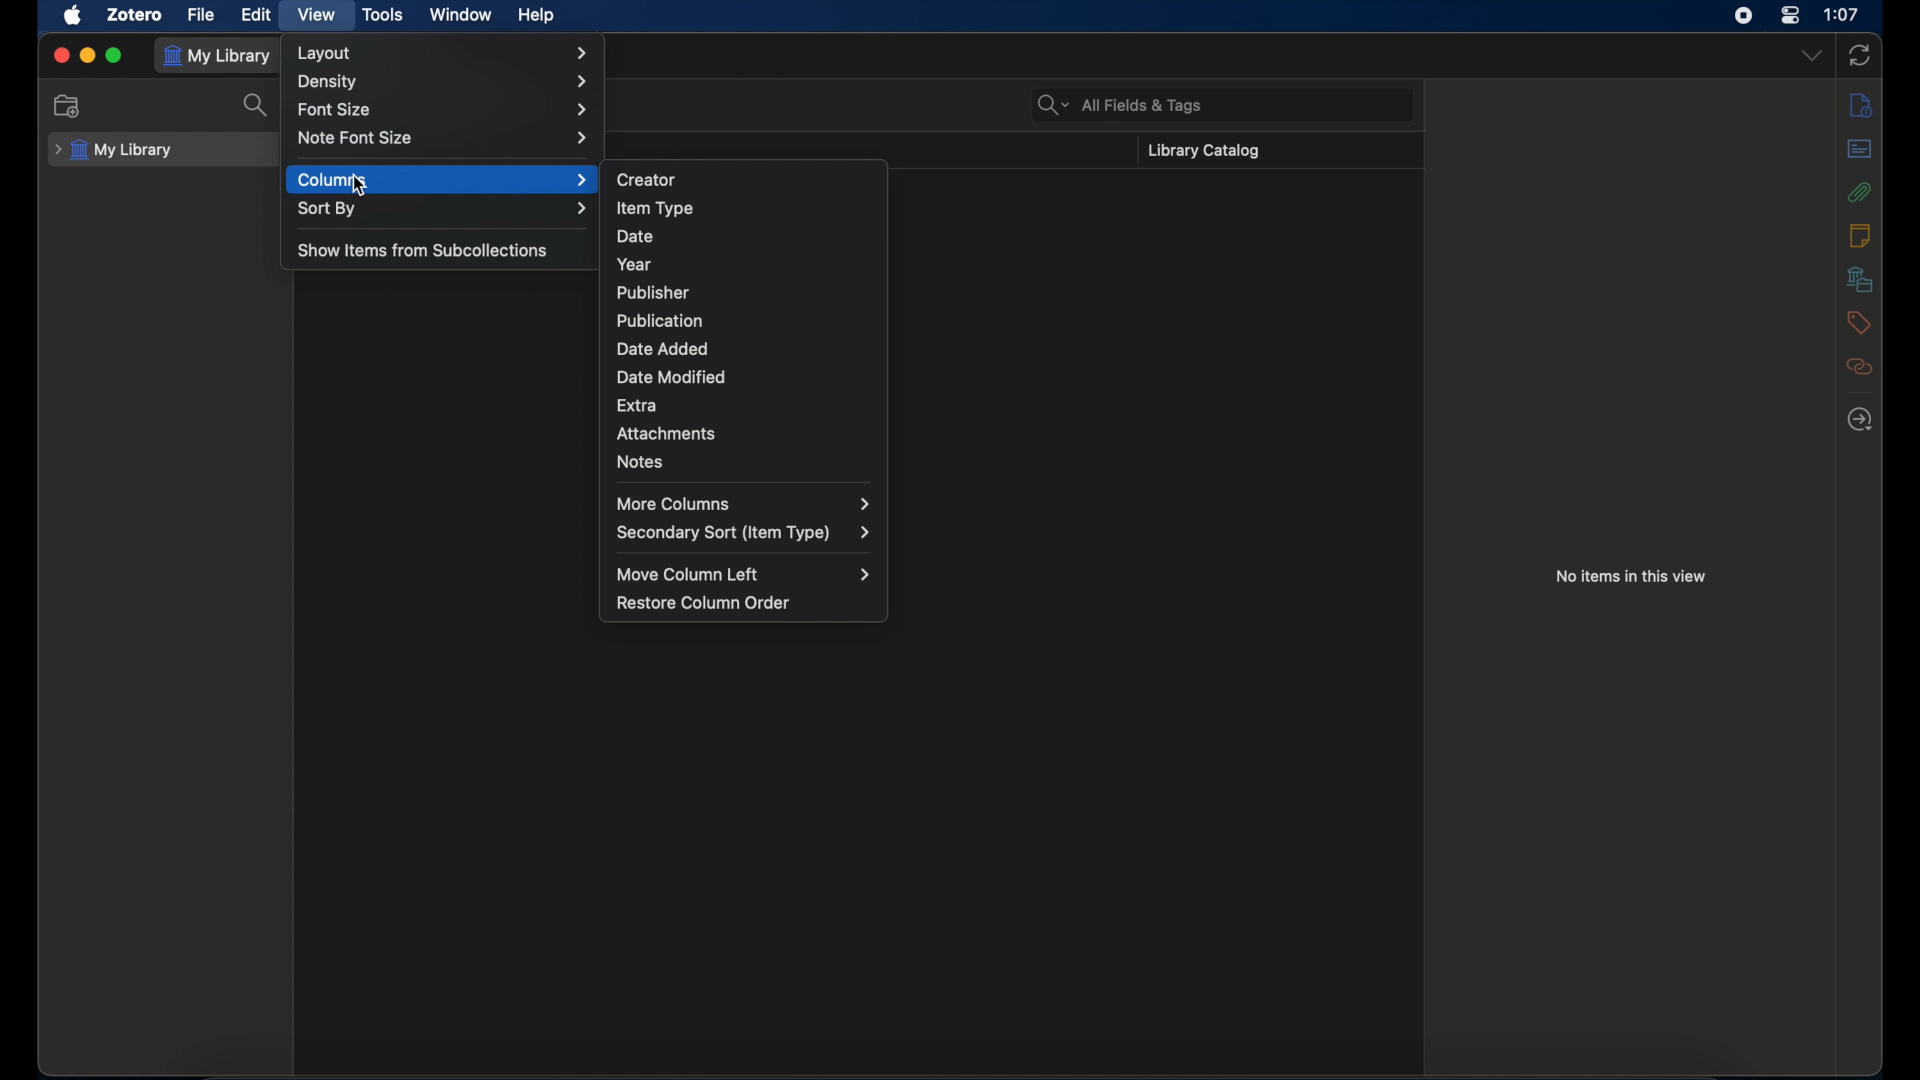 The height and width of the screenshot is (1080, 1920). I want to click on notes, so click(1858, 235).